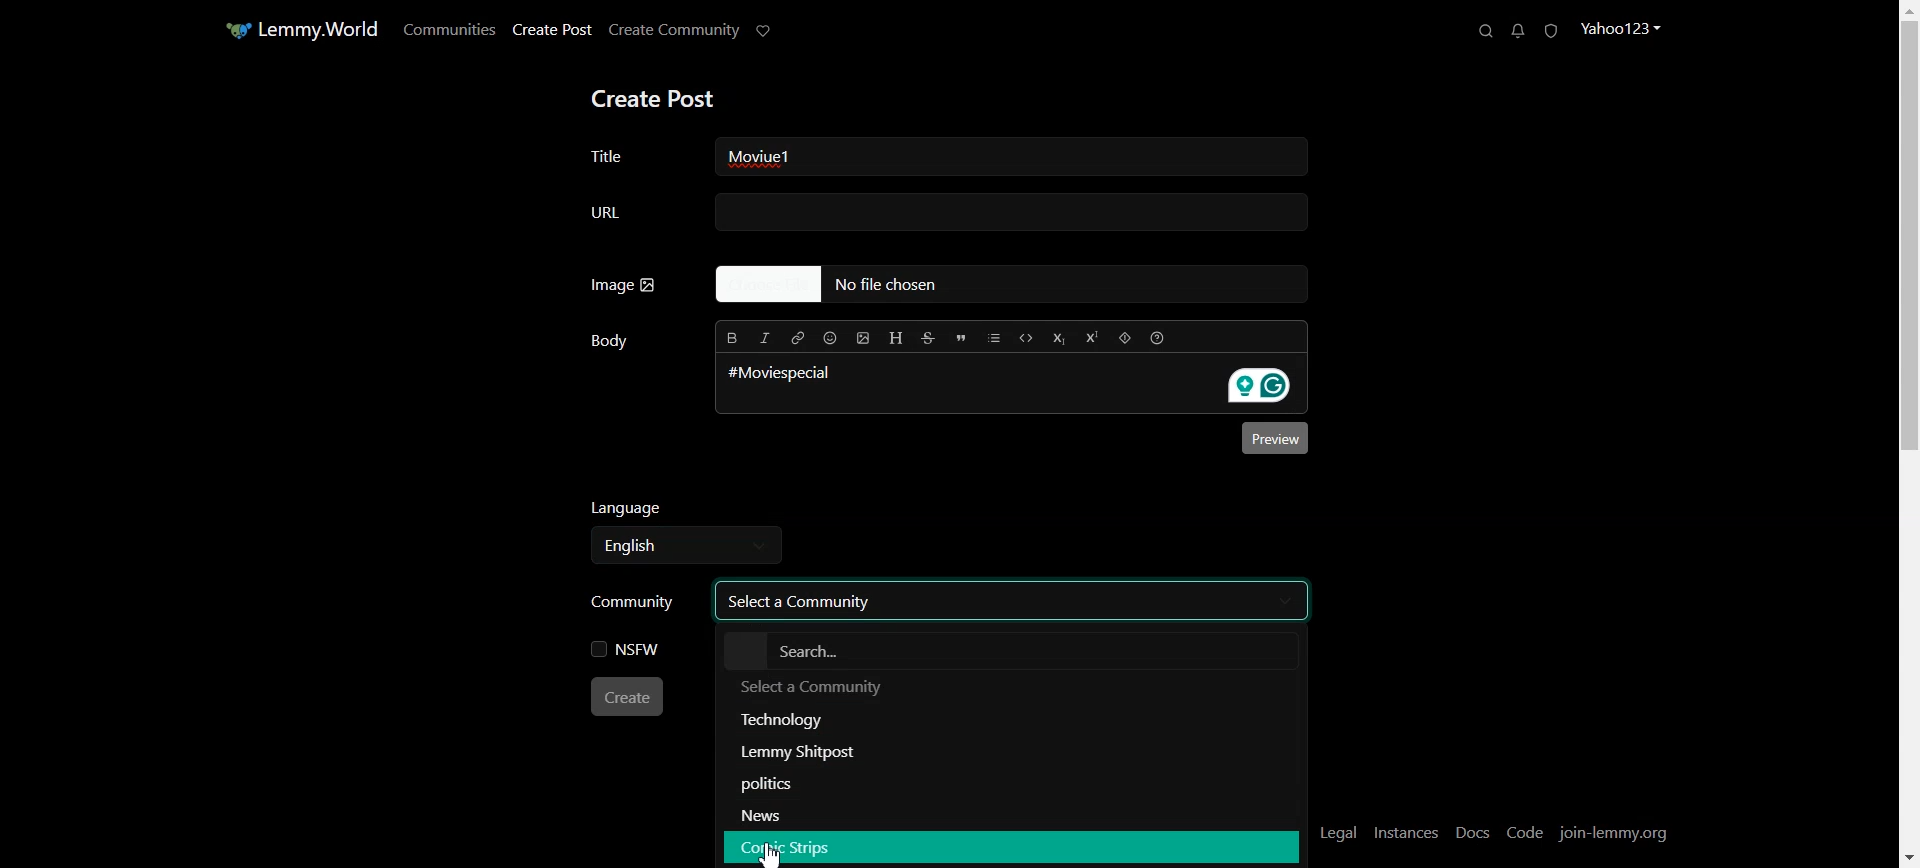 Image resolution: width=1920 pixels, height=868 pixels. What do you see at coordinates (450, 30) in the screenshot?
I see `Communities` at bounding box center [450, 30].